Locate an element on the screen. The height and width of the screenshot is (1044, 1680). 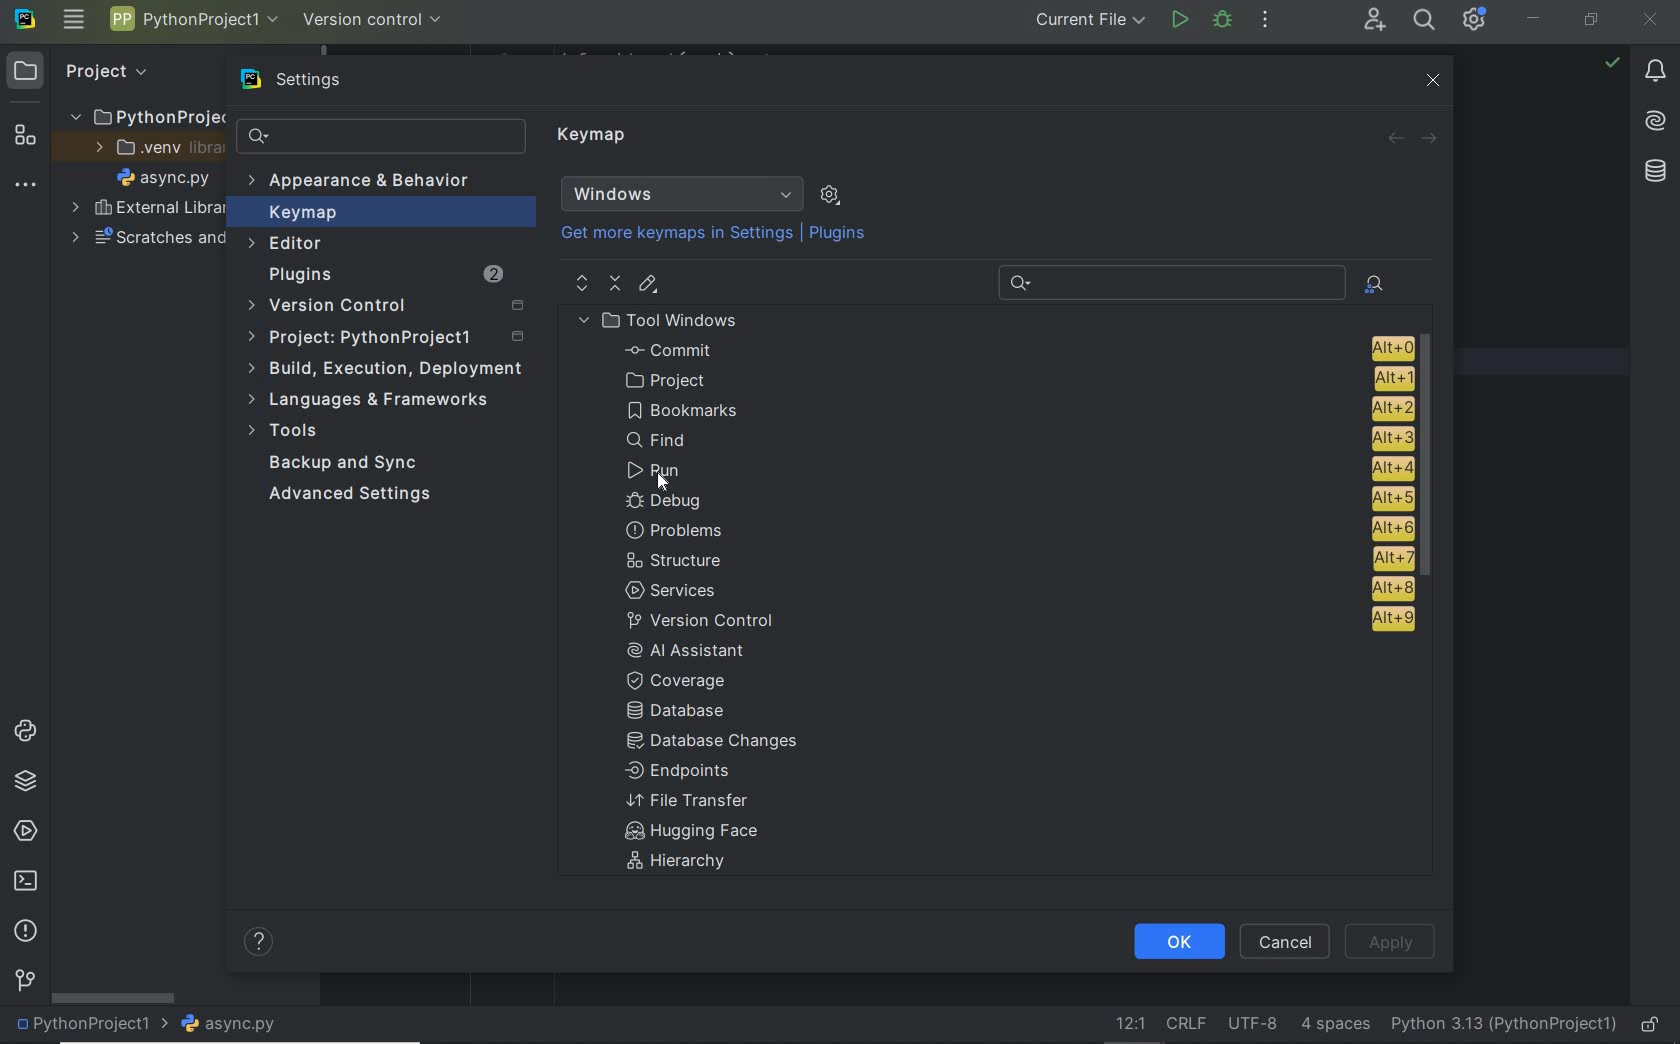
File Encoding is located at coordinates (1254, 1025).